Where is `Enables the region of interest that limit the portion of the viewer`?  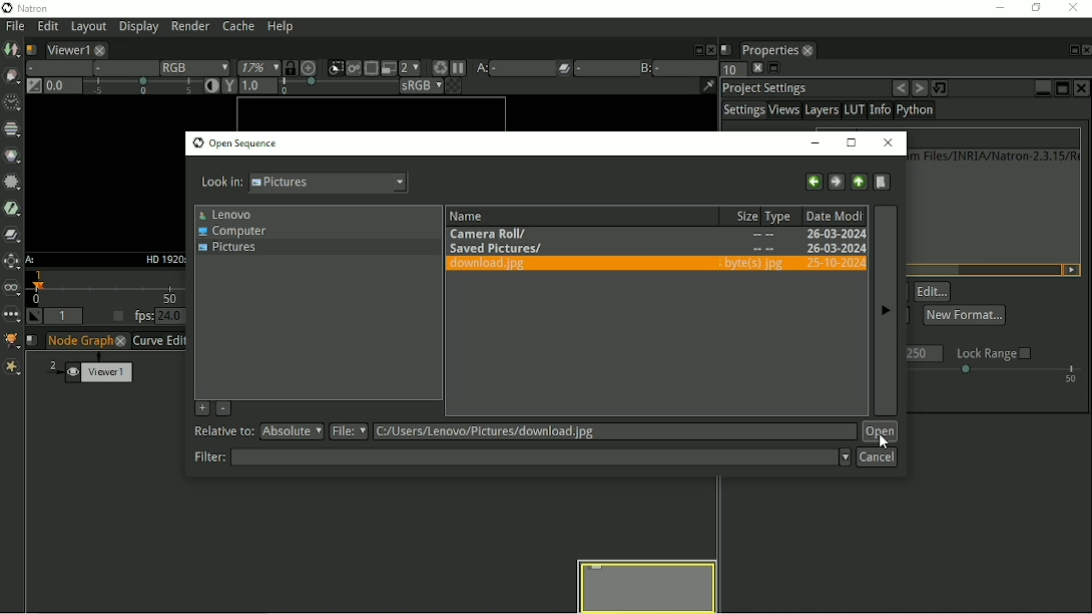 Enables the region of interest that limit the portion of the viewer is located at coordinates (370, 67).